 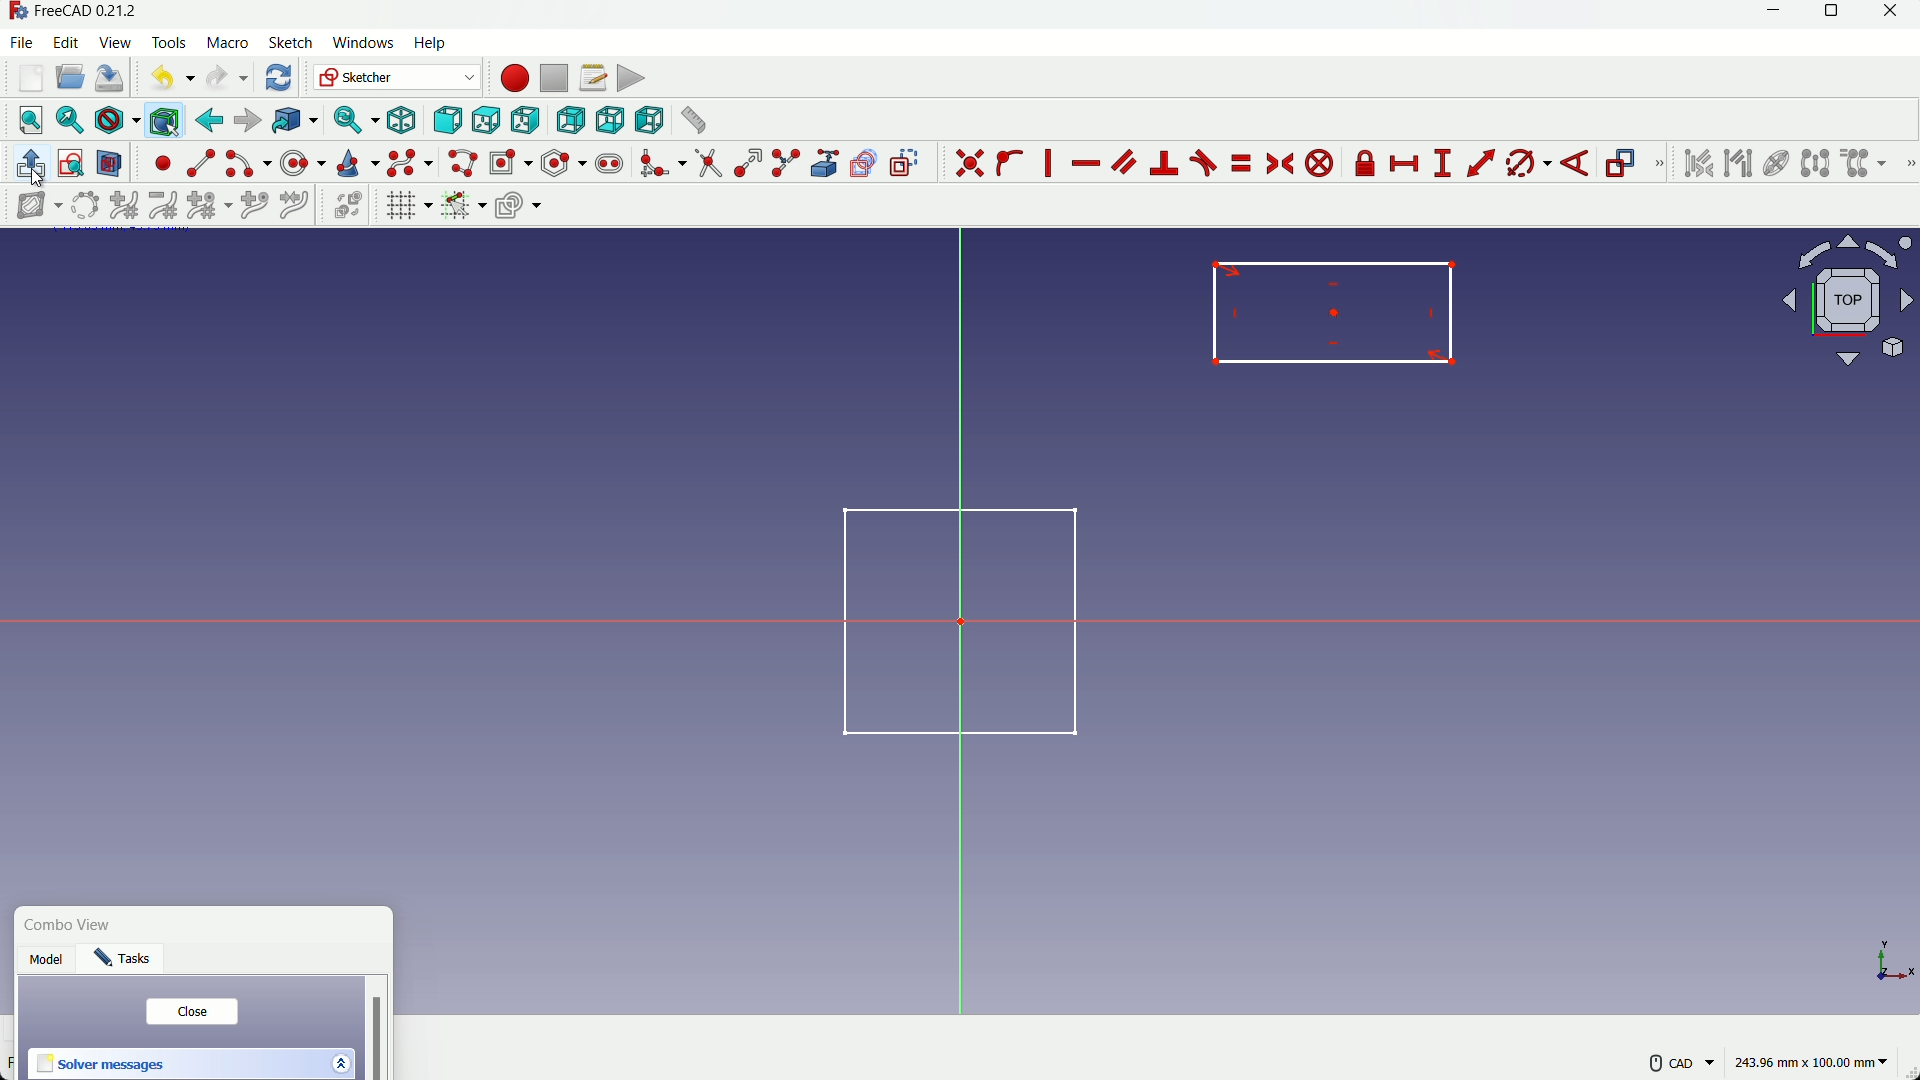 I want to click on join curves, so click(x=299, y=203).